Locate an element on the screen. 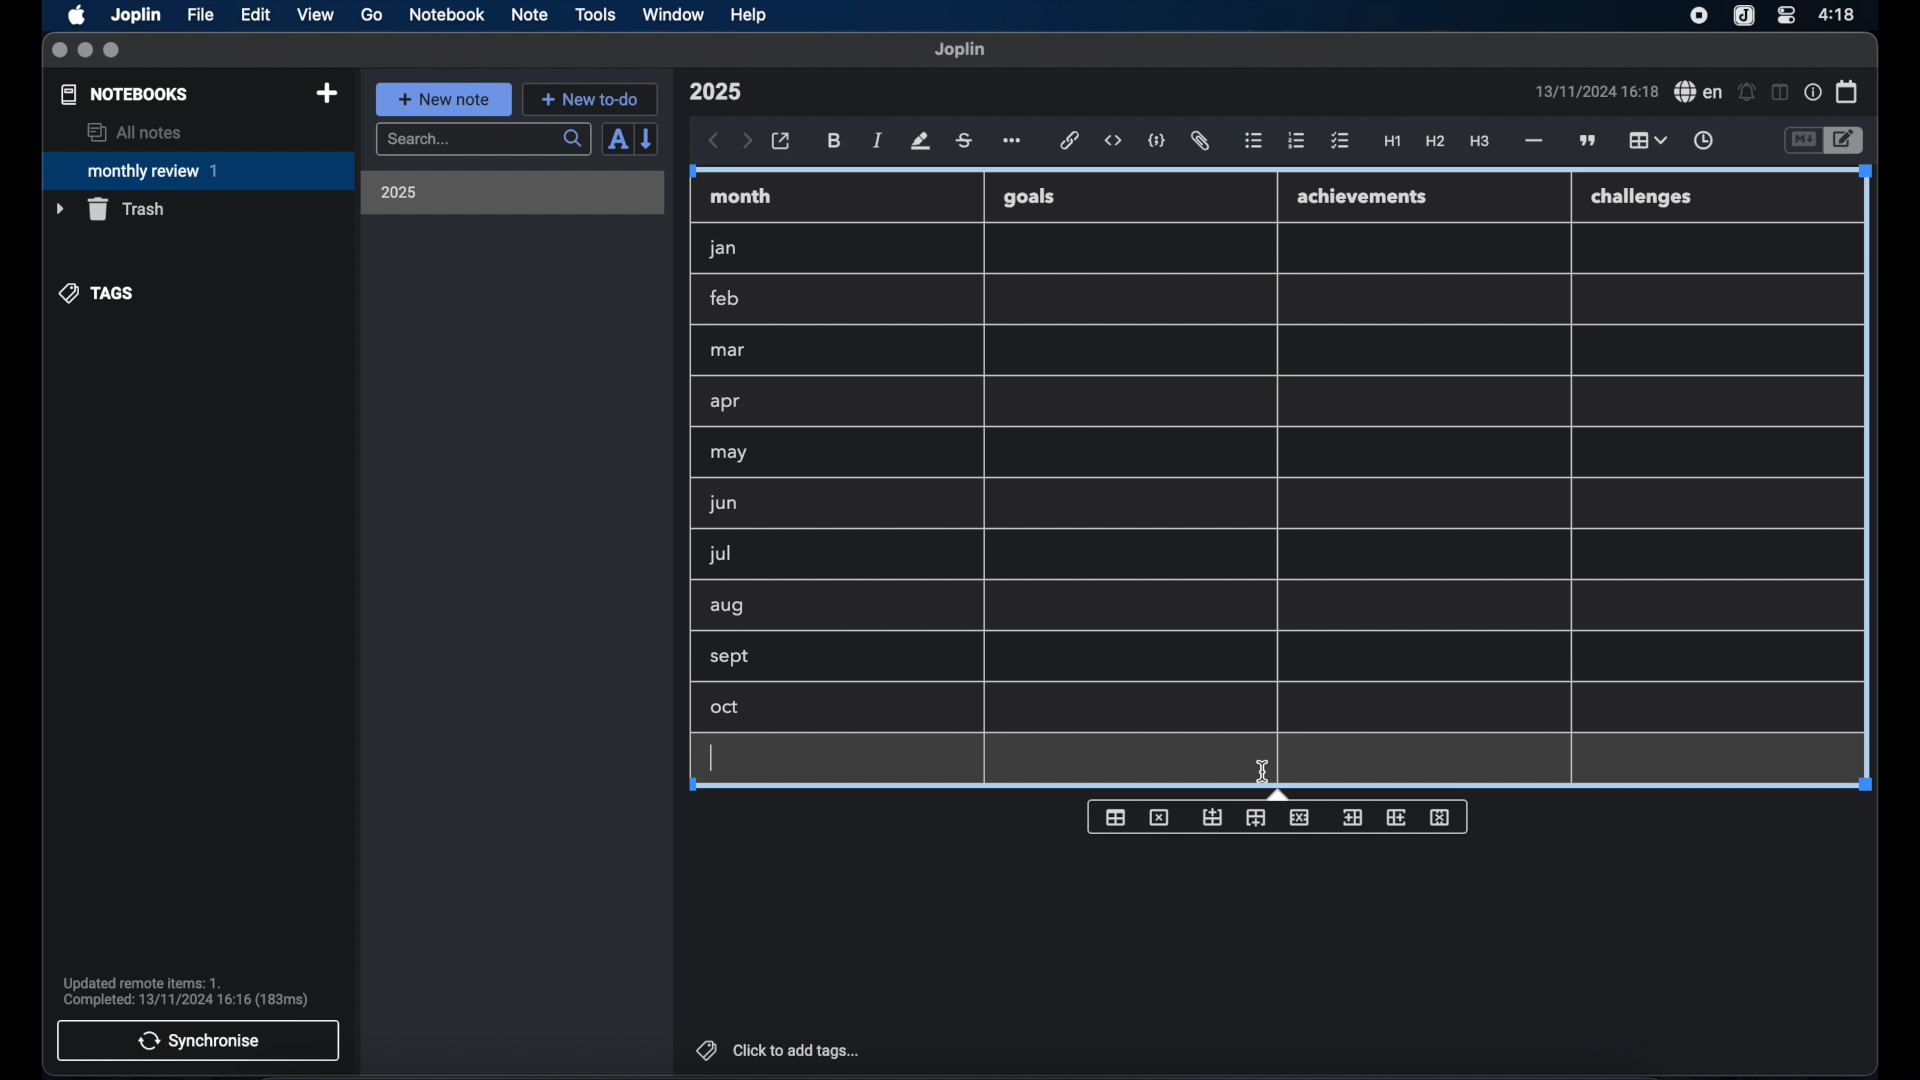 This screenshot has width=1920, height=1080. insert column before is located at coordinates (1352, 816).